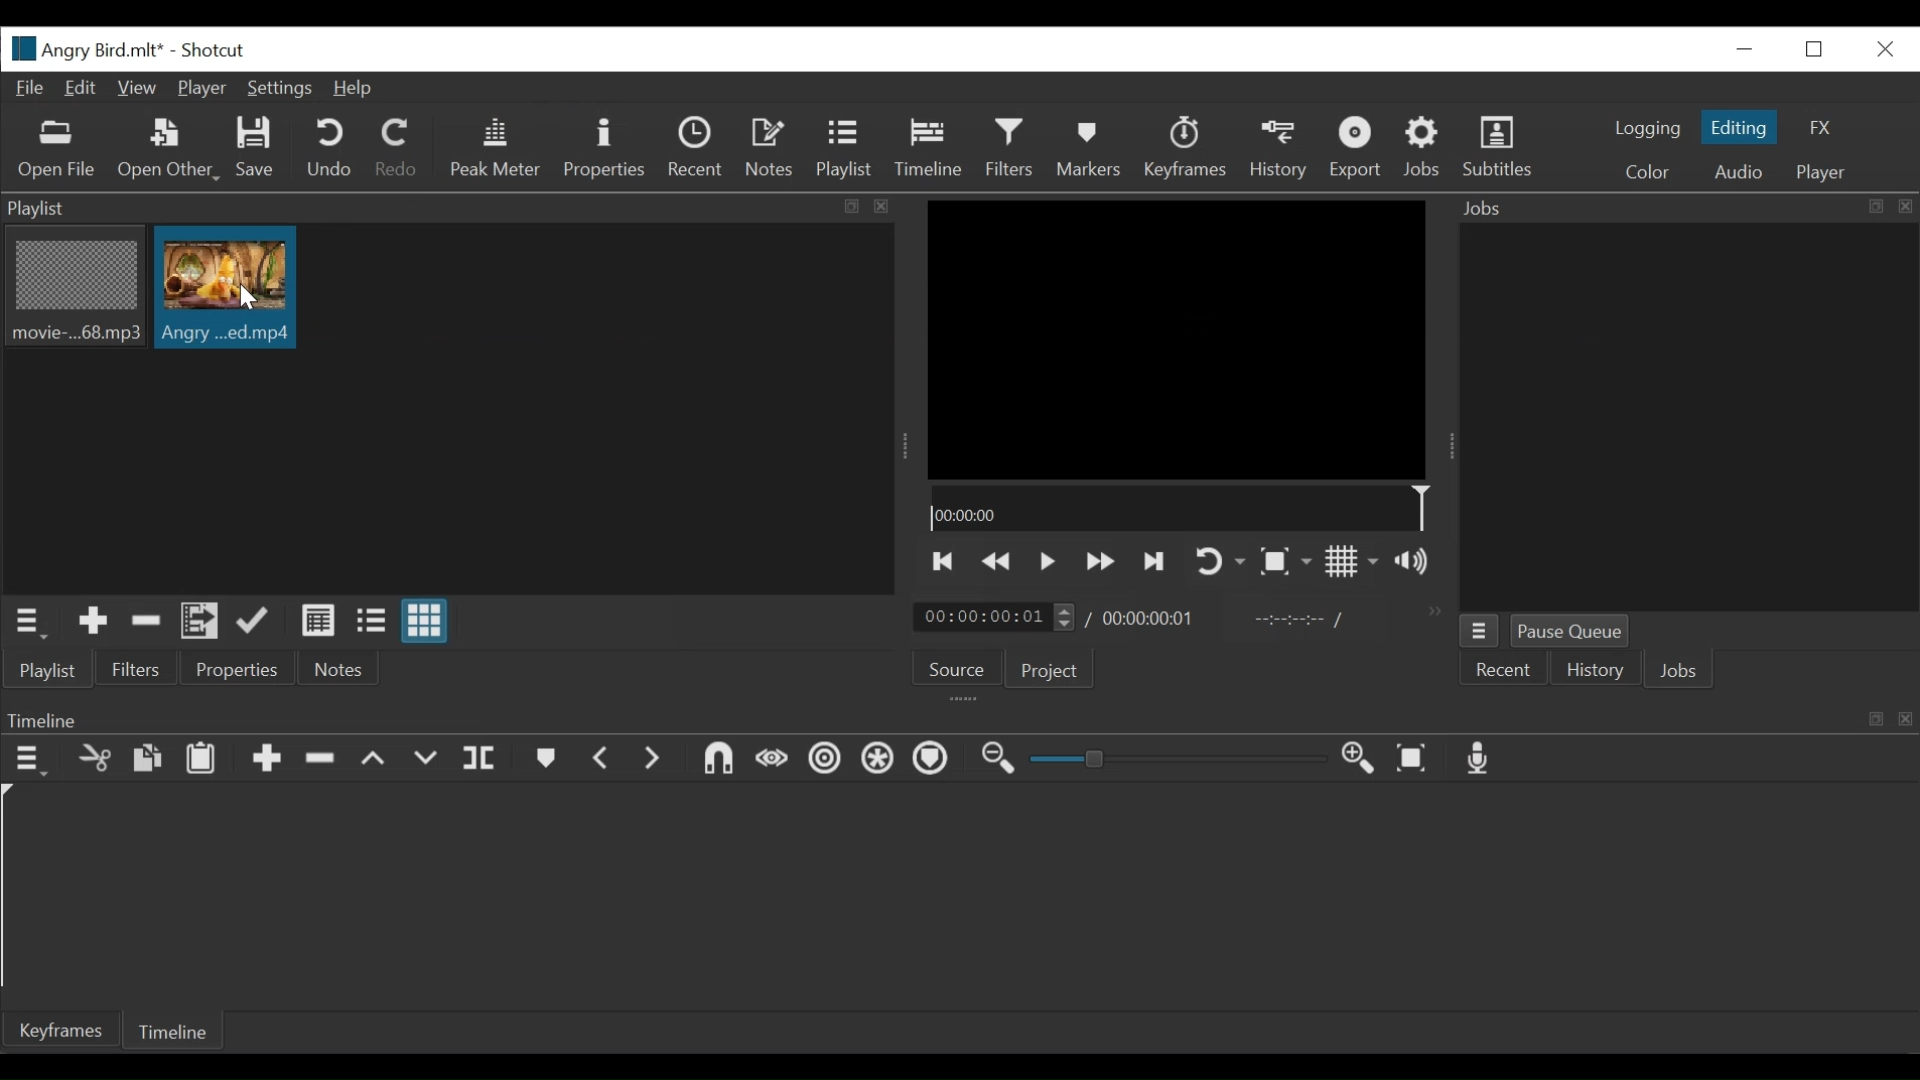 This screenshot has width=1920, height=1080. What do you see at coordinates (1425, 148) in the screenshot?
I see `Jobs` at bounding box center [1425, 148].